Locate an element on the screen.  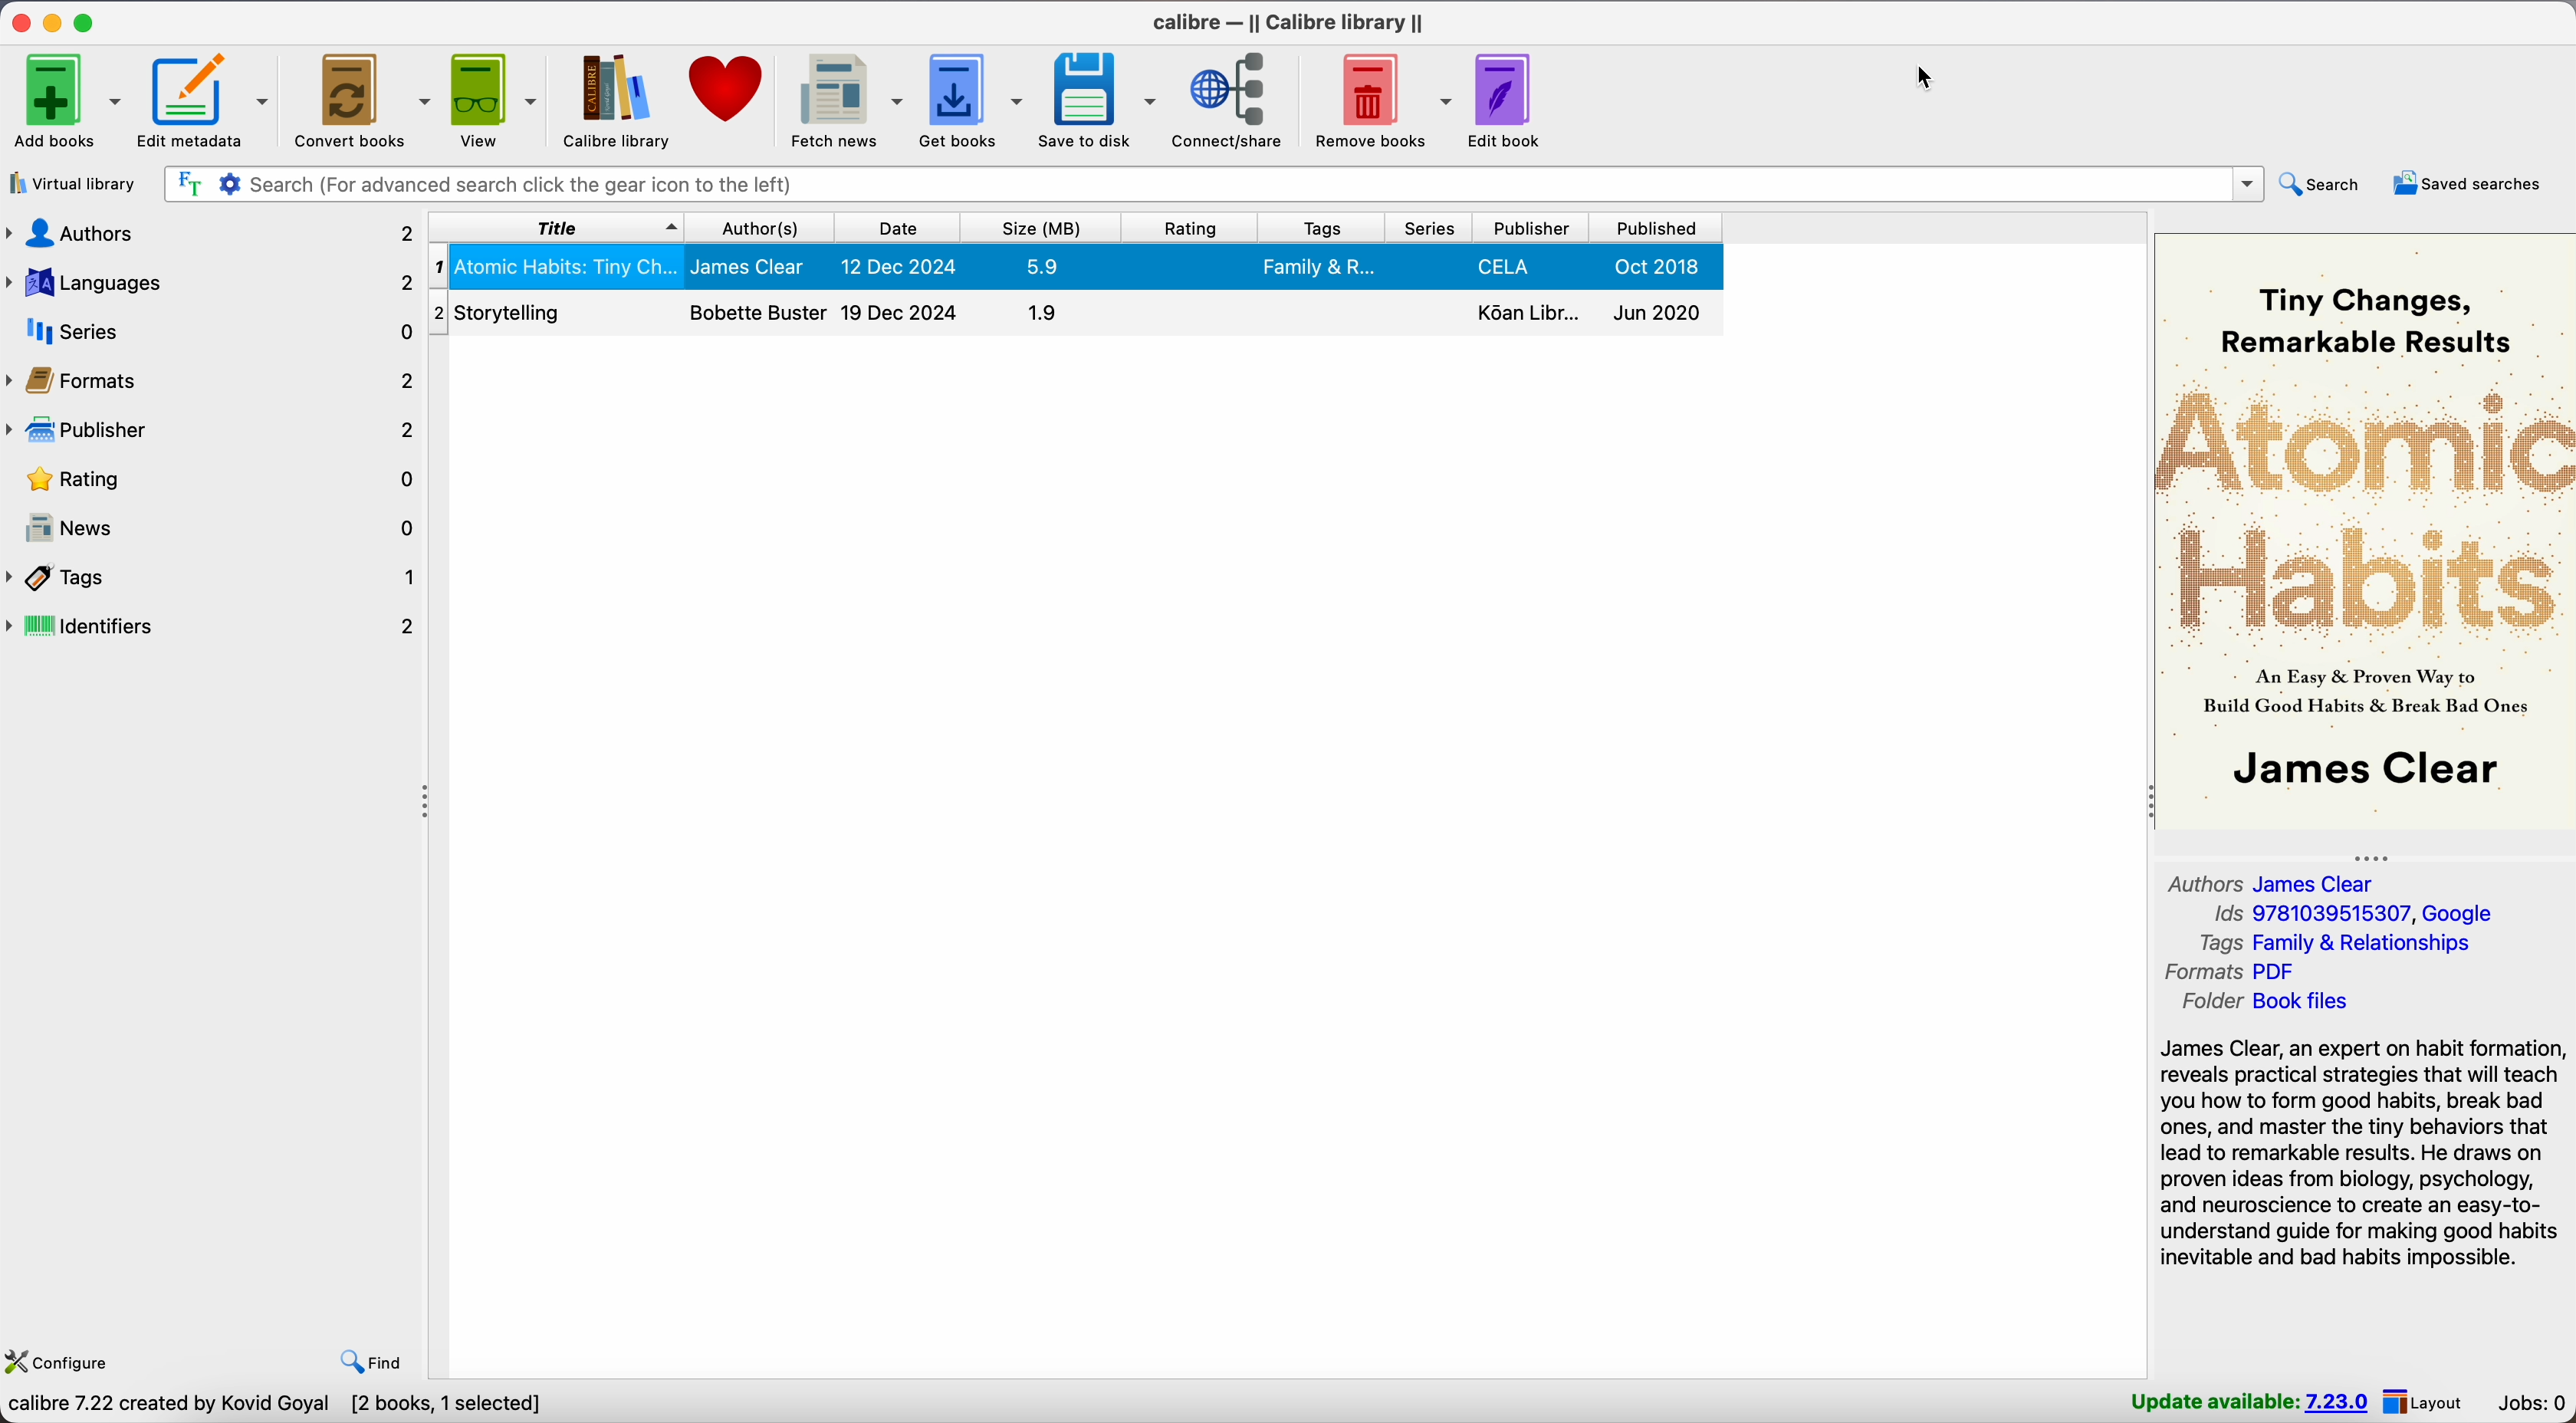
Storytelling is located at coordinates (1075, 316).